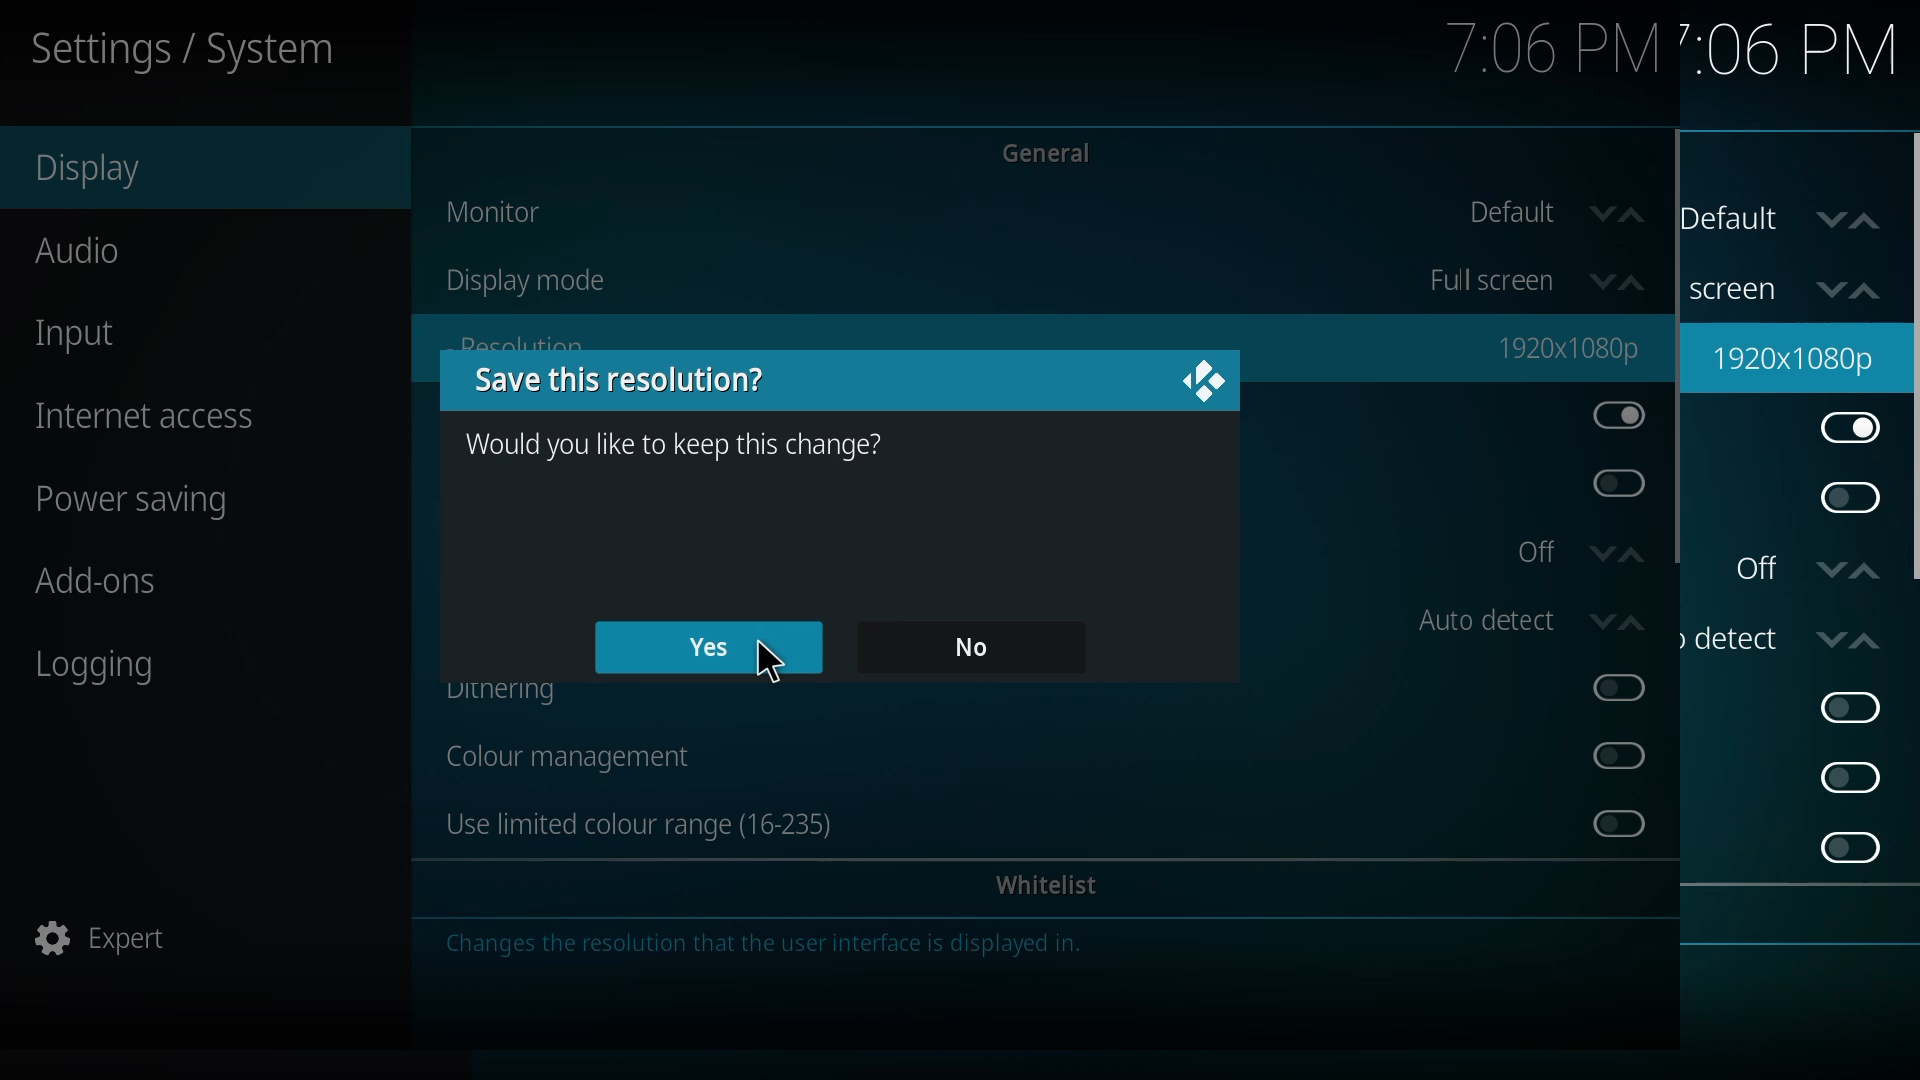  I want to click on enable, so click(1849, 707).